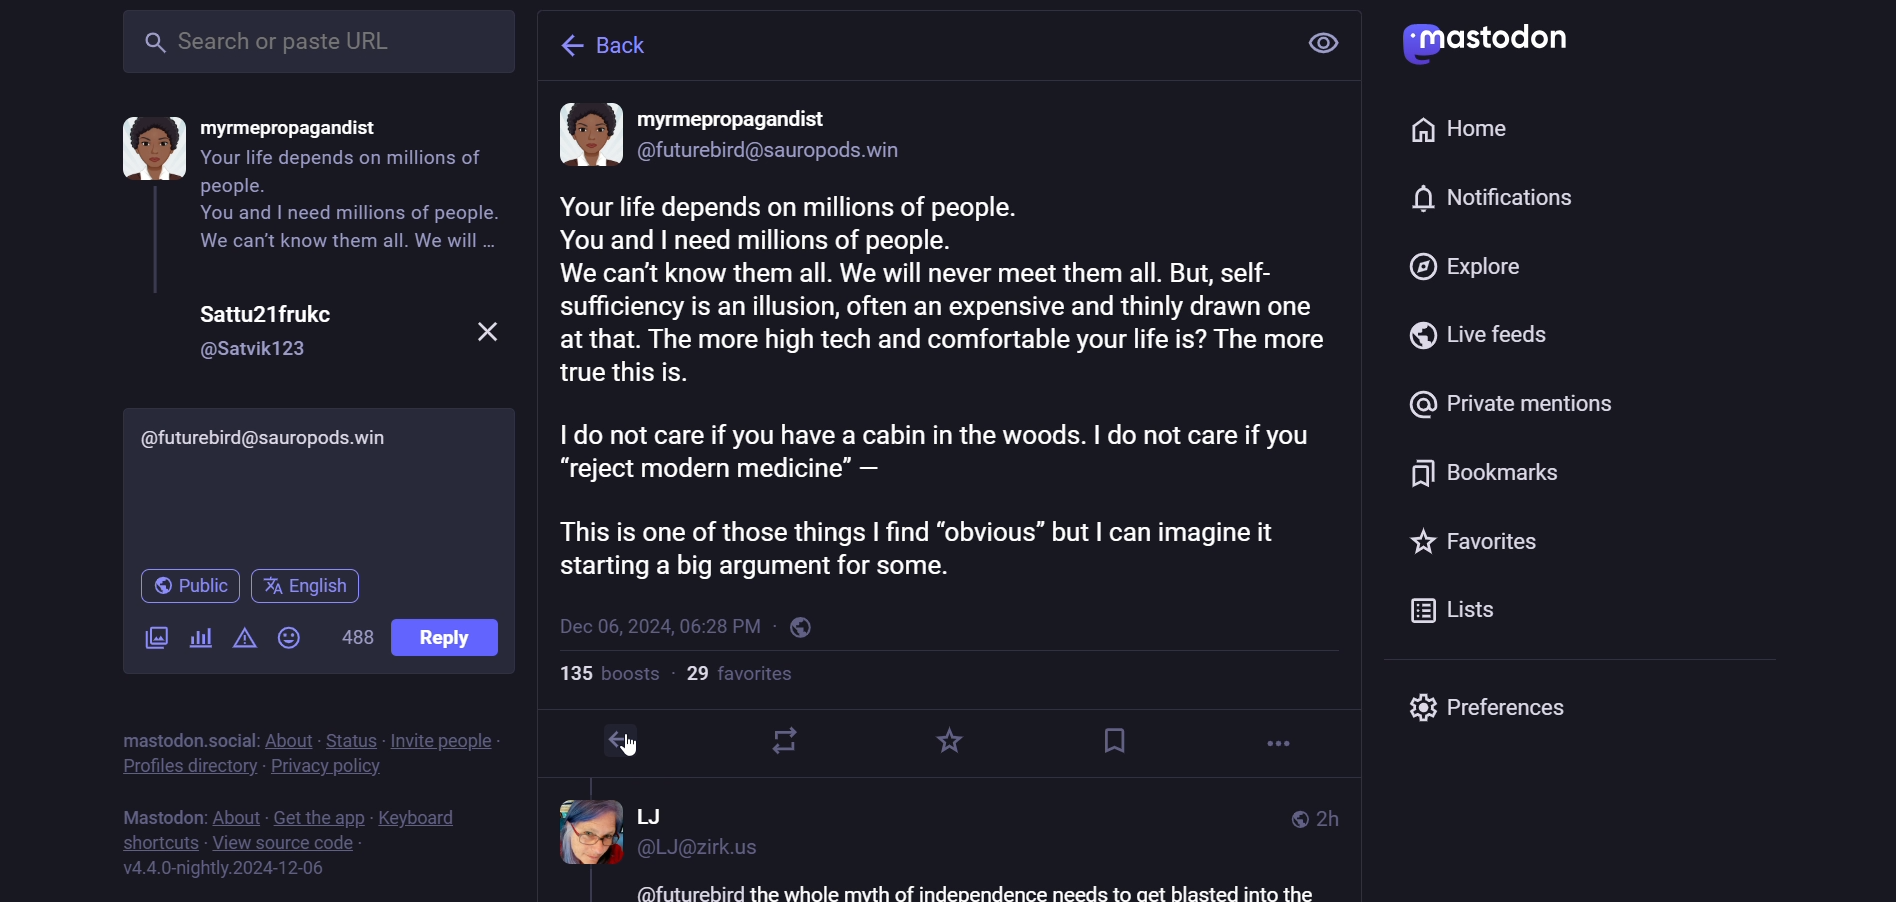  I want to click on back, so click(612, 43).